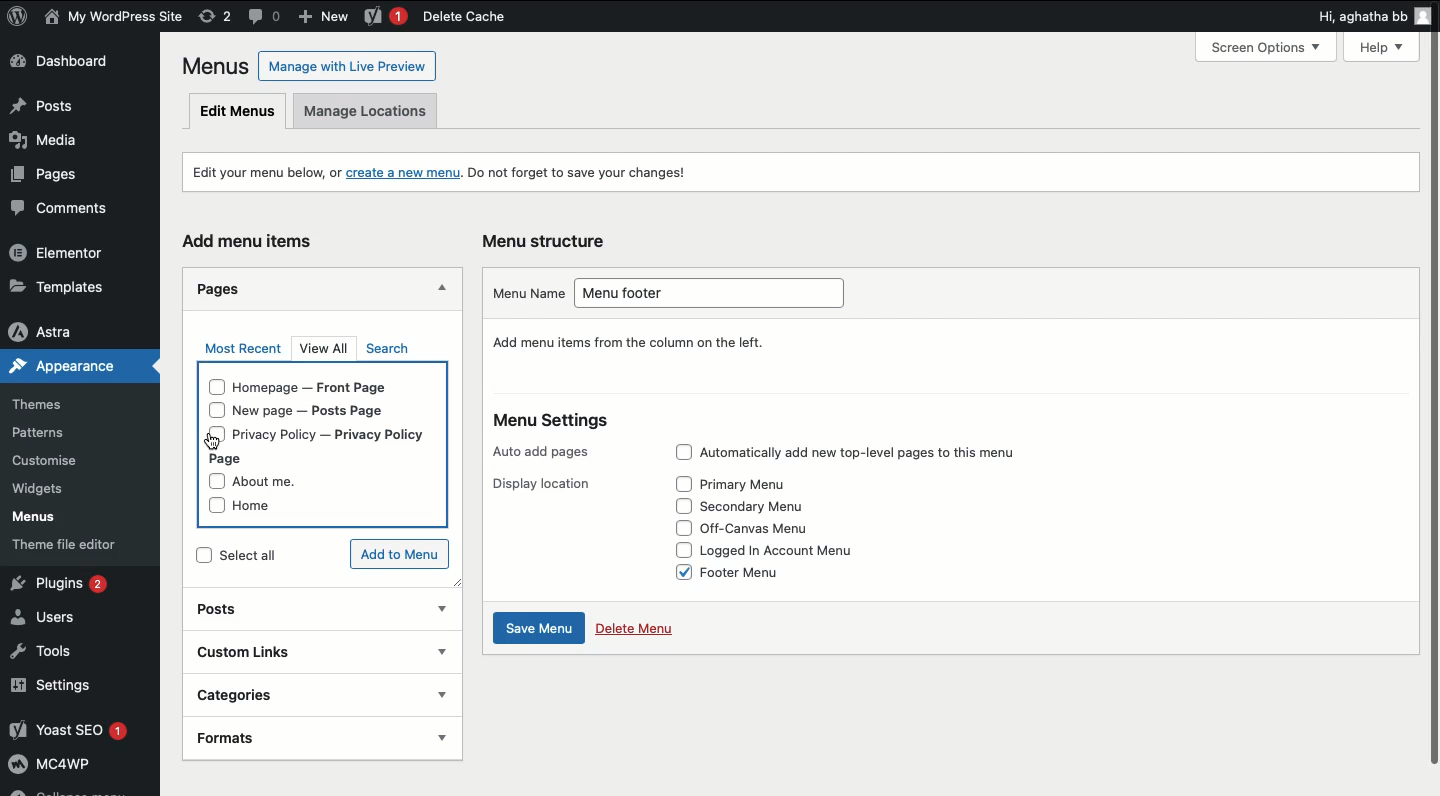 Image resolution: width=1440 pixels, height=796 pixels. Describe the element at coordinates (81, 548) in the screenshot. I see `Theme file editor` at that location.